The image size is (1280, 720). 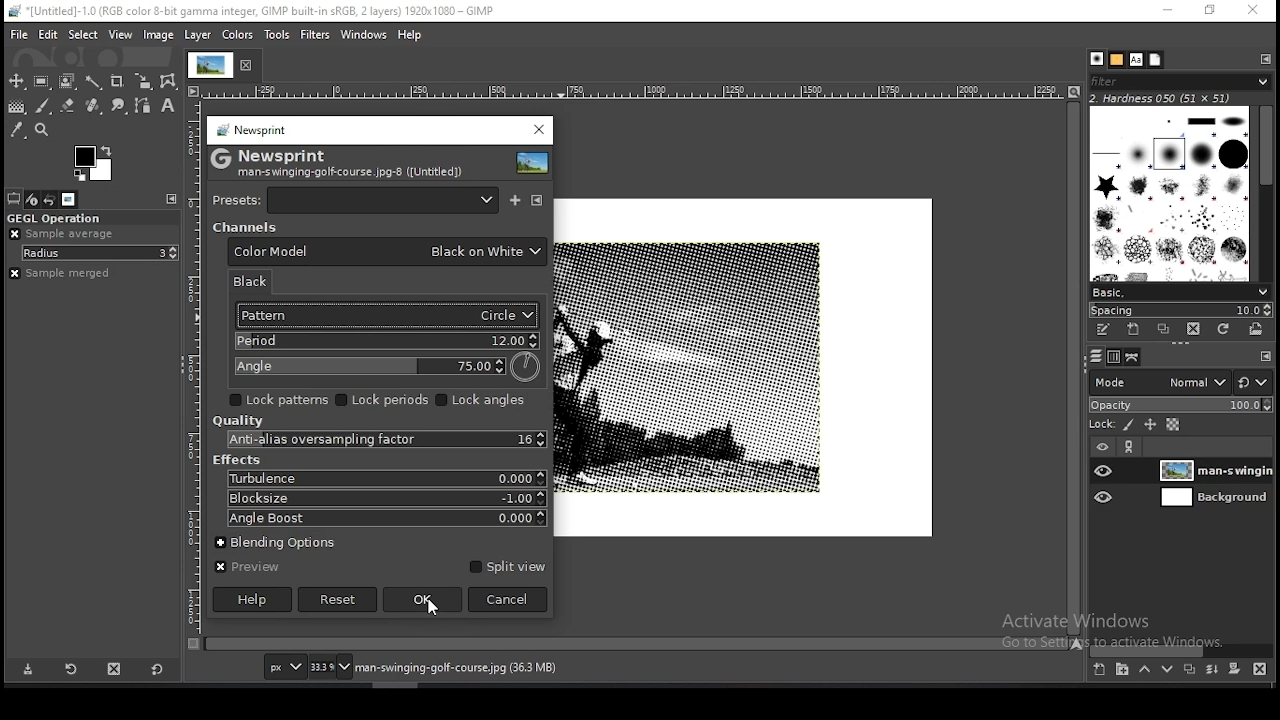 What do you see at coordinates (200, 36) in the screenshot?
I see `layer` at bounding box center [200, 36].